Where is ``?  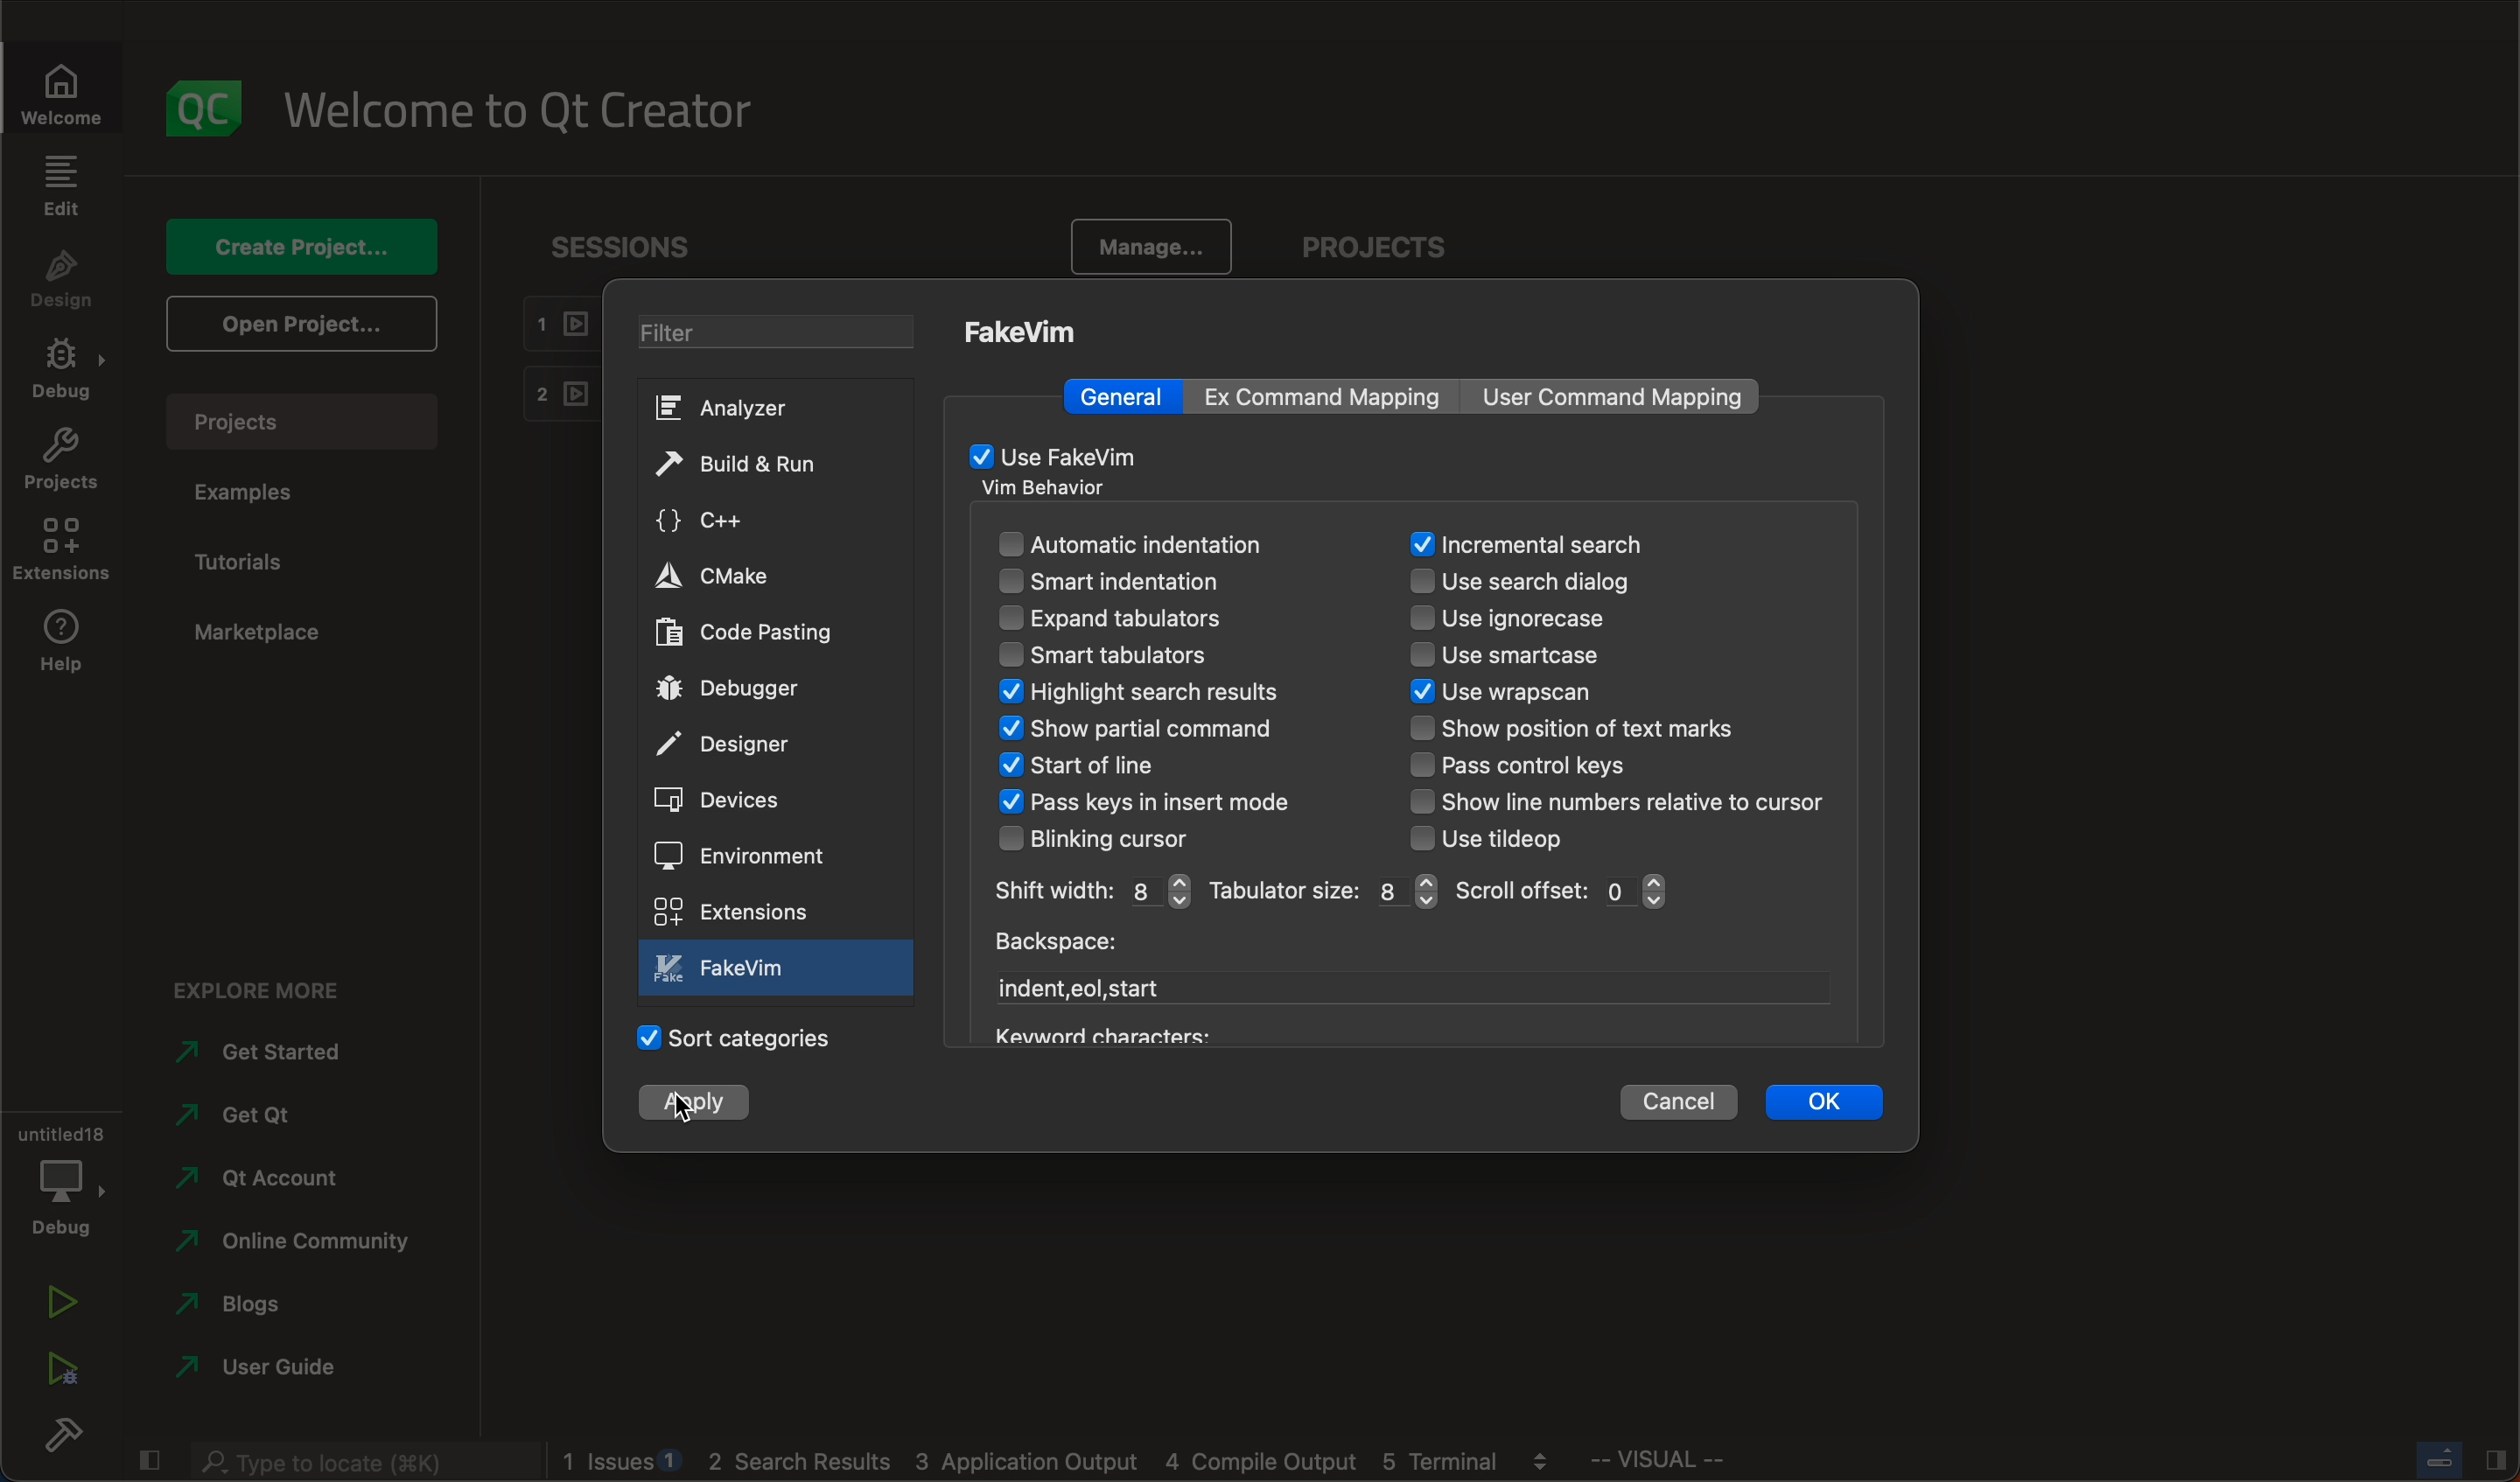
 is located at coordinates (1438, 1458).